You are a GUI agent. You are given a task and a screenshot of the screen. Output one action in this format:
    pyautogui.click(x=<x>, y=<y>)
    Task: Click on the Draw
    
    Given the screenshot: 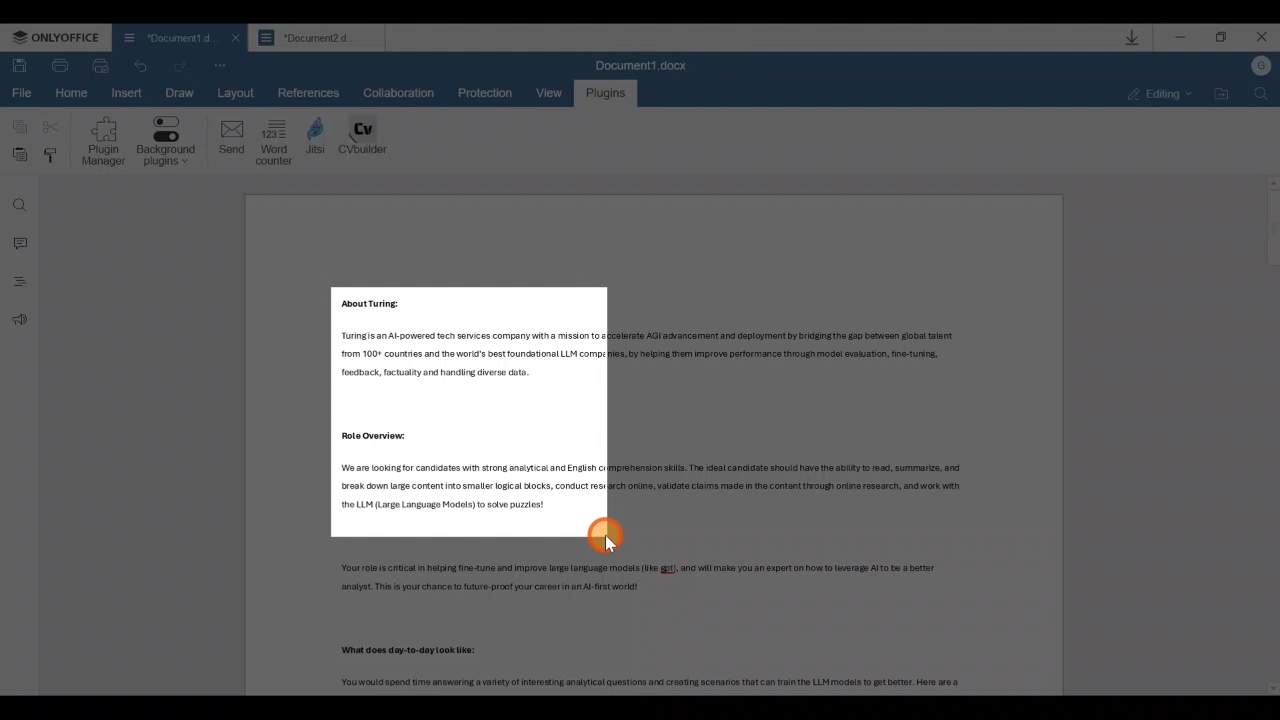 What is the action you would take?
    pyautogui.click(x=179, y=90)
    